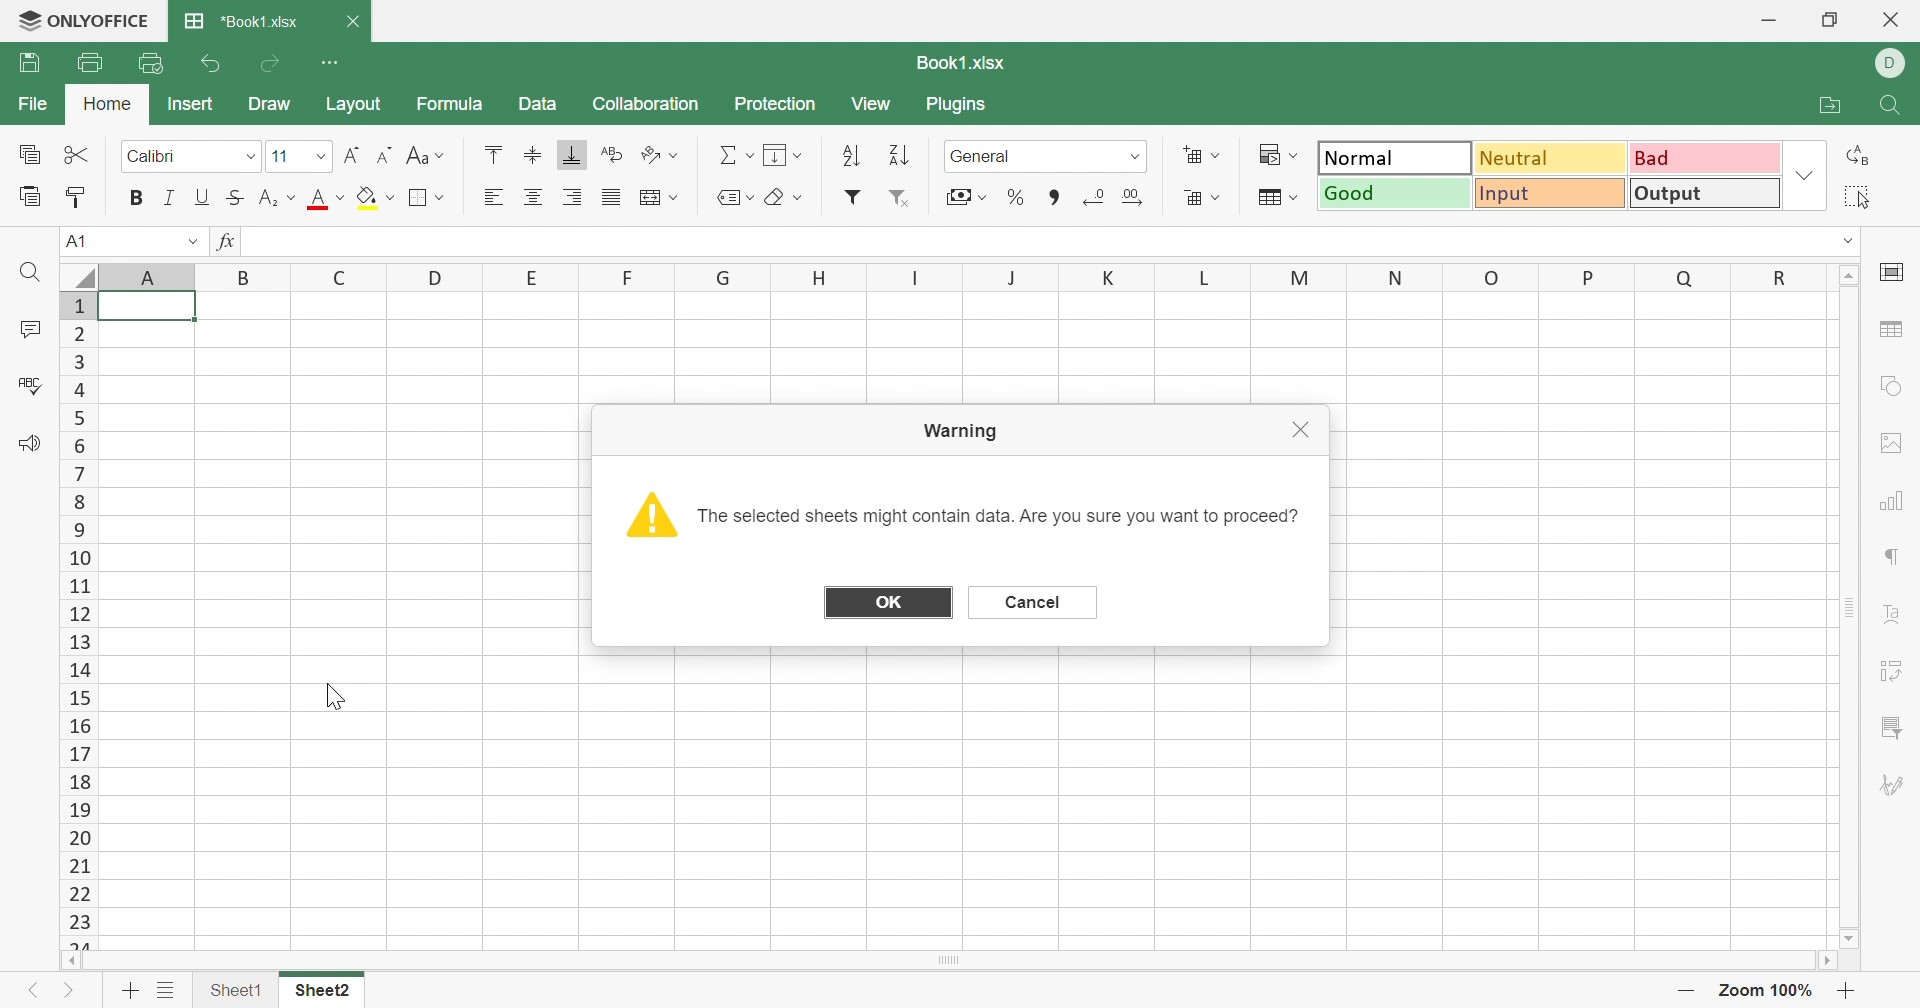  Describe the element at coordinates (1818, 105) in the screenshot. I see `Open file location` at that location.